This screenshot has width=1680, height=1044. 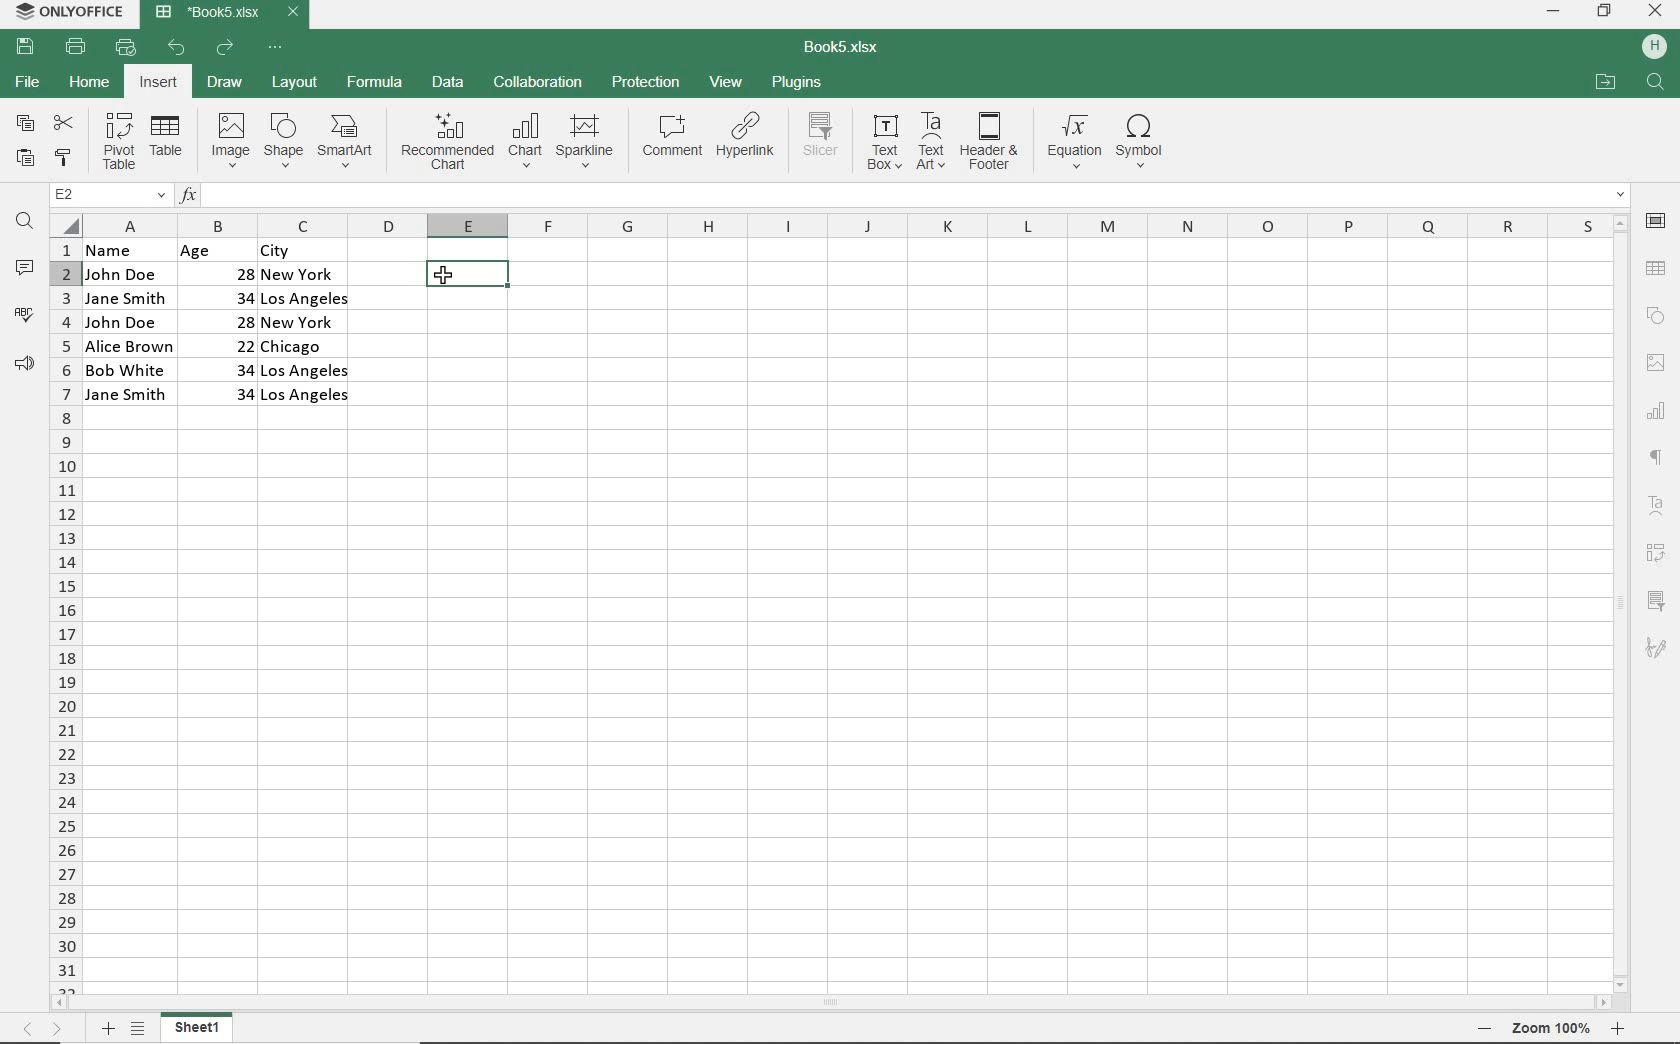 I want to click on LIST OF SHETS, so click(x=138, y=1030).